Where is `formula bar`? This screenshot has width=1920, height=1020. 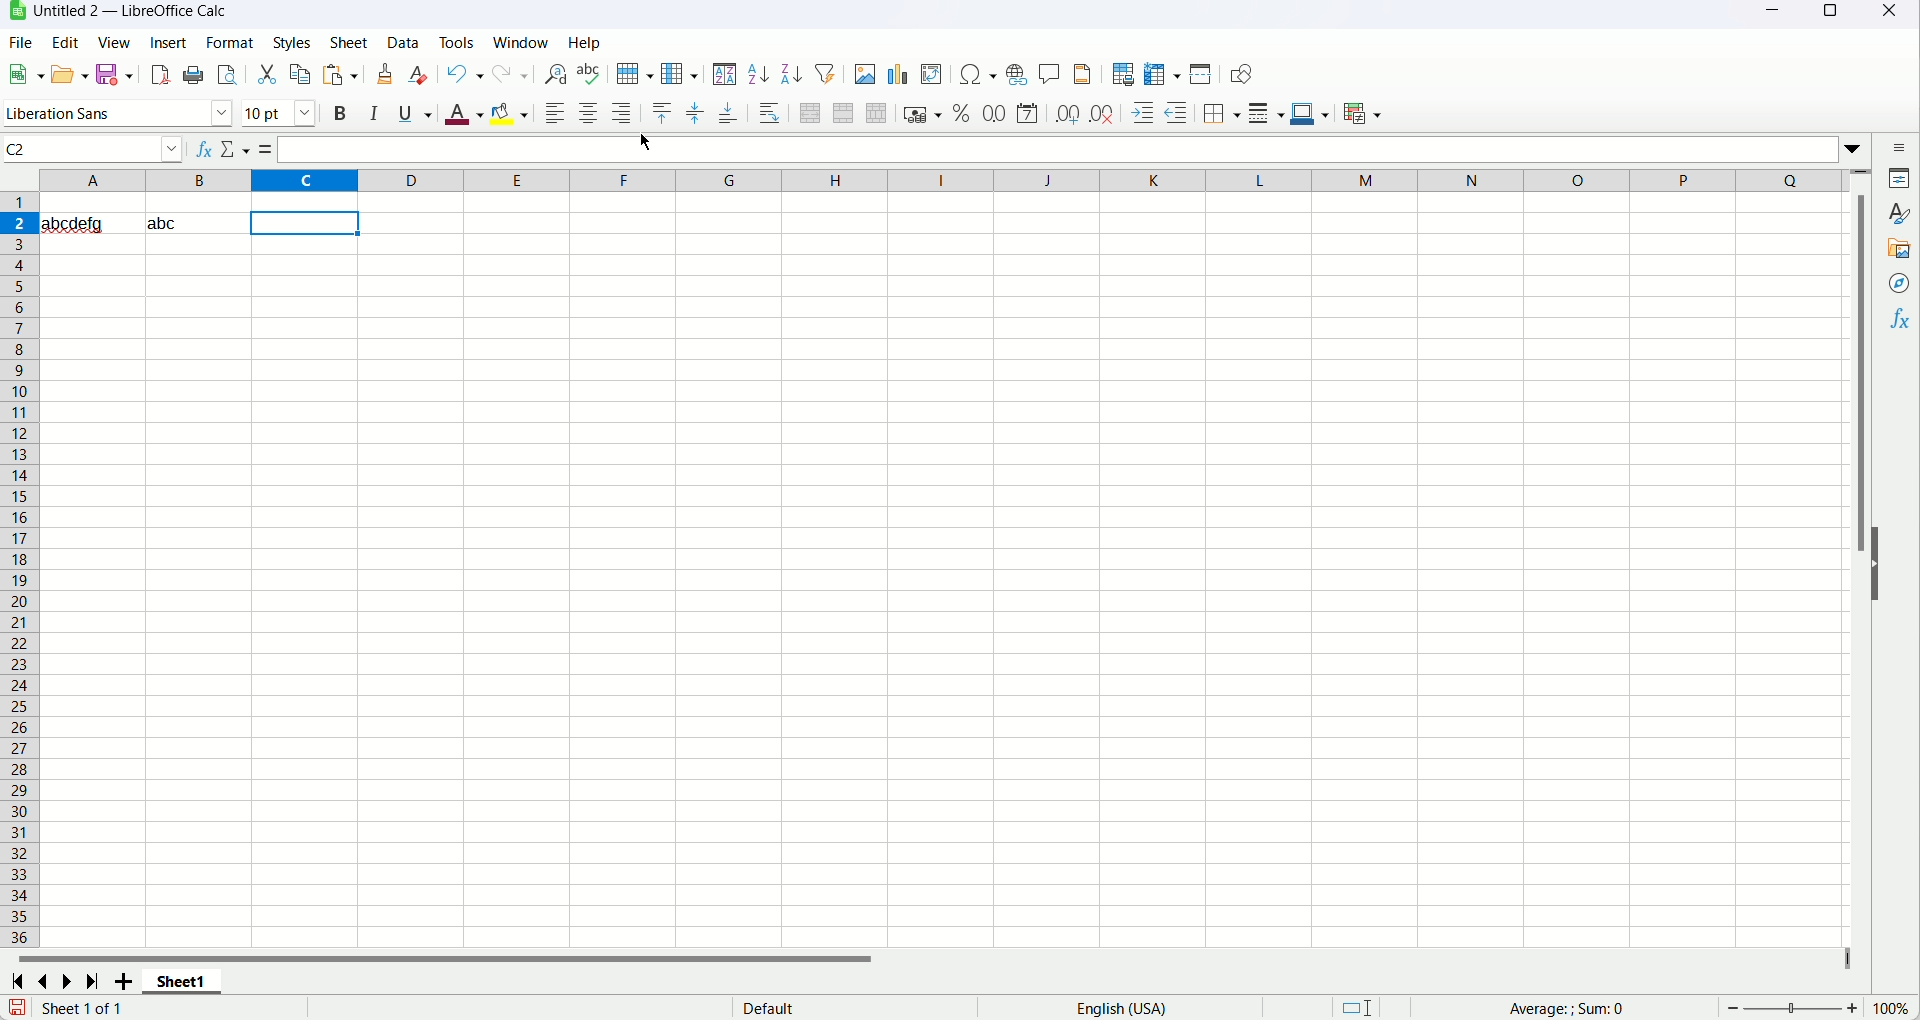
formula bar is located at coordinates (1058, 149).